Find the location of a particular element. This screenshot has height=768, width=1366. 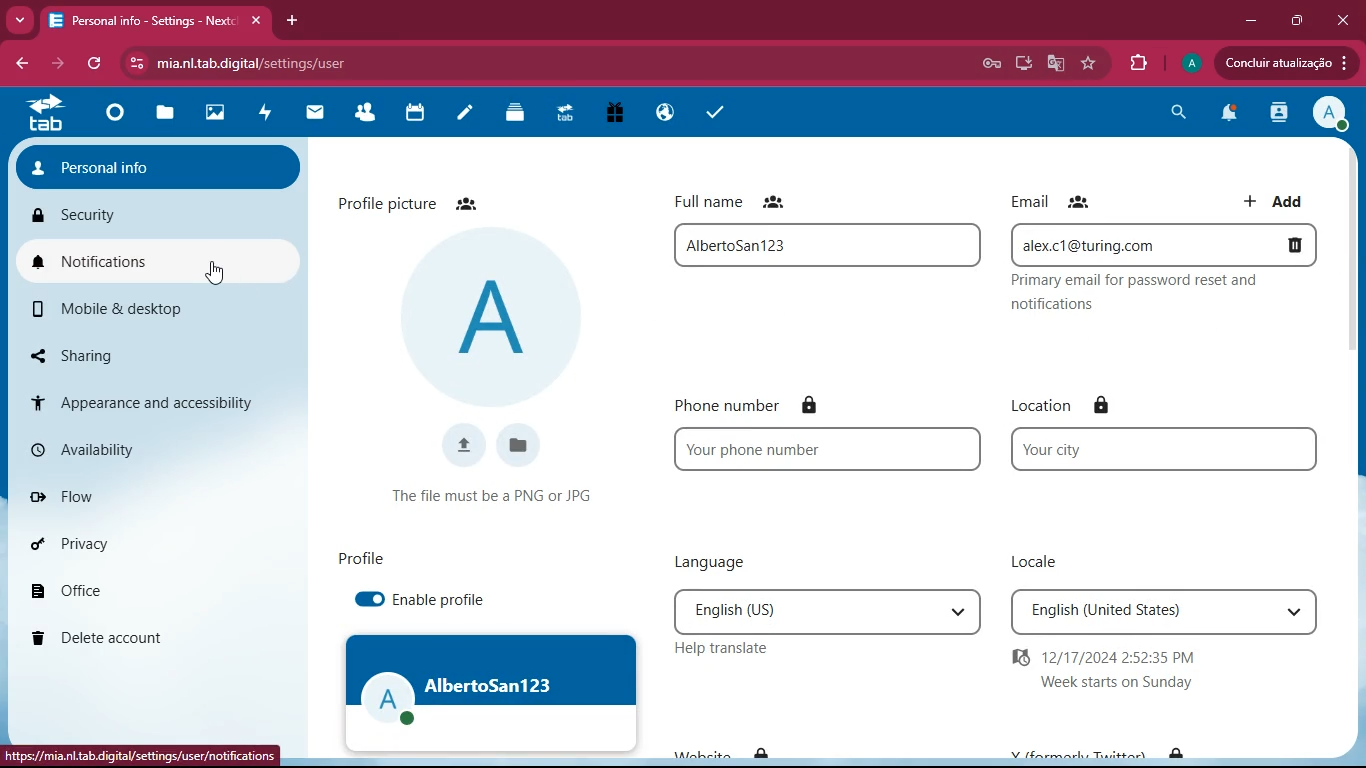

profile is located at coordinates (357, 556).